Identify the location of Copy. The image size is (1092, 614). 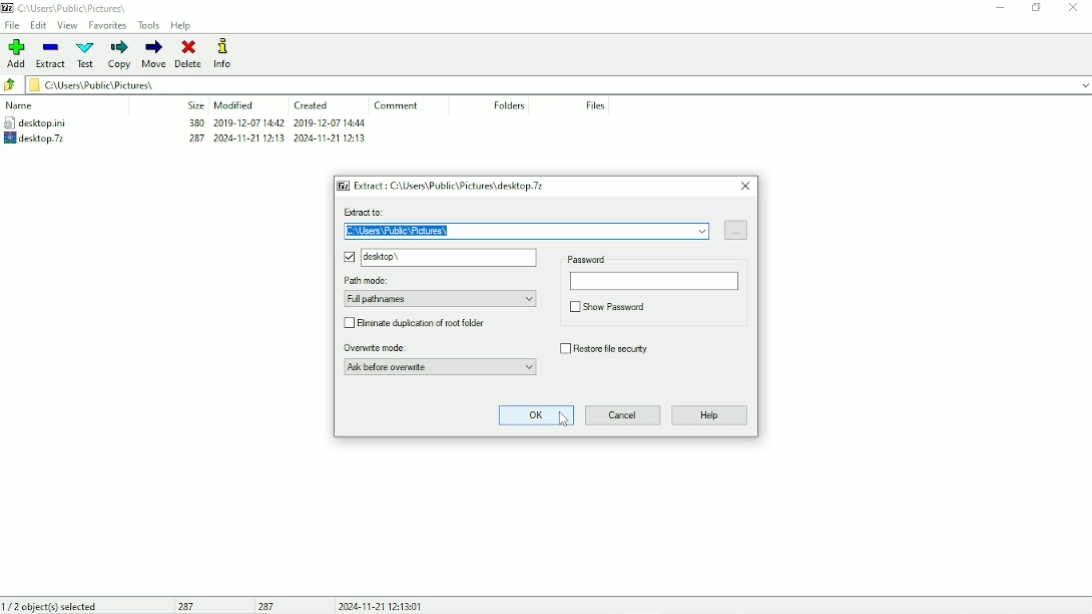
(118, 54).